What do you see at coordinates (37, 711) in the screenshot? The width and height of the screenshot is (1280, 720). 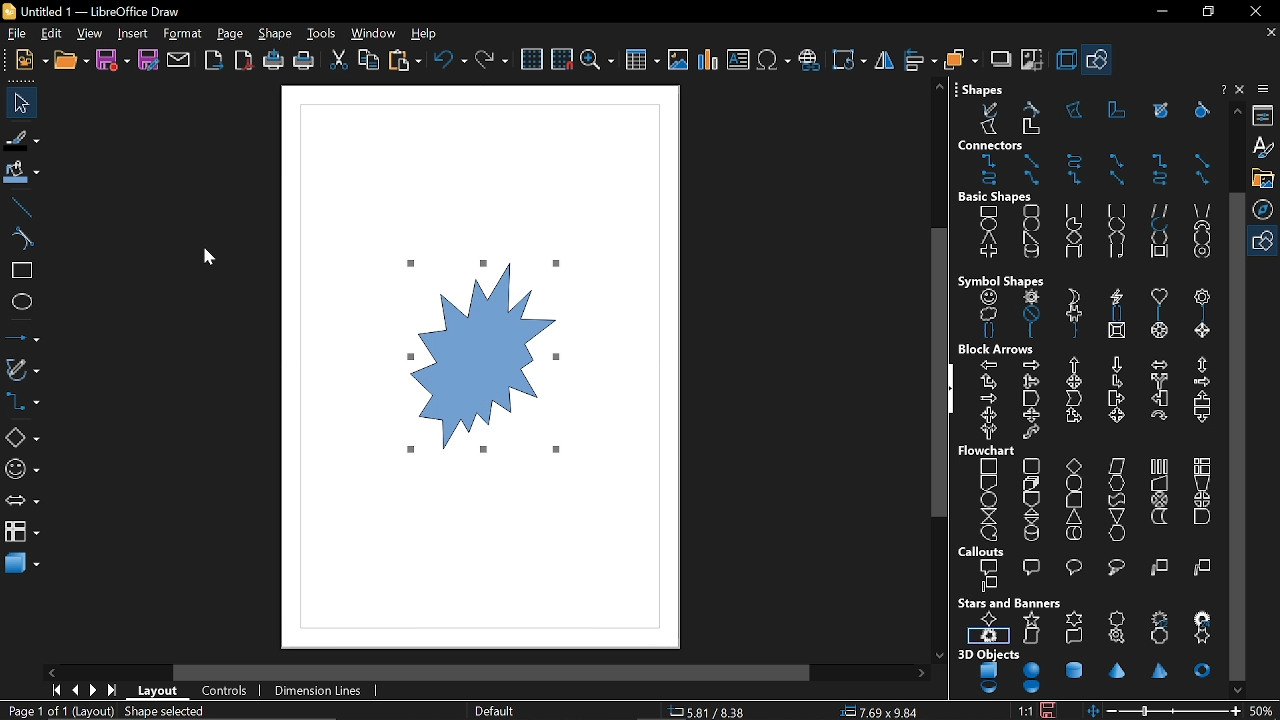 I see `current page (Page 1 of 1)` at bounding box center [37, 711].